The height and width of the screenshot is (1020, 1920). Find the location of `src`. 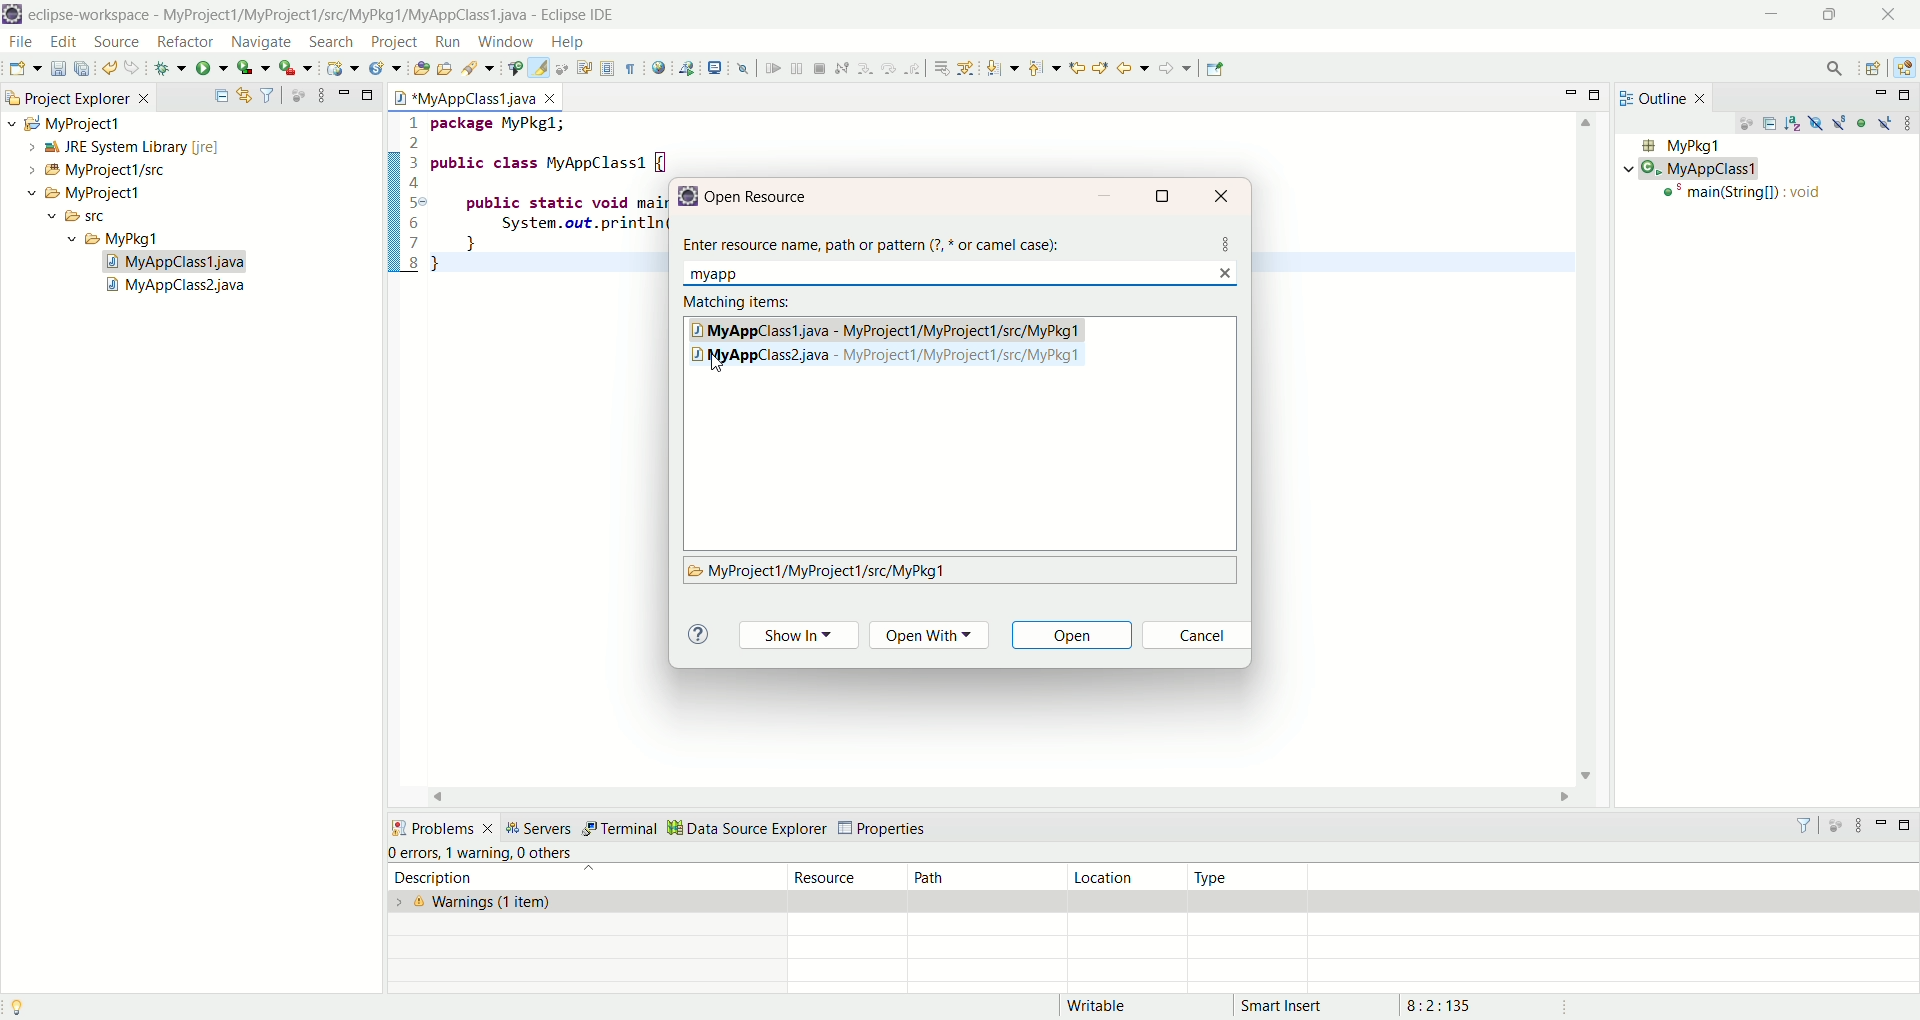

src is located at coordinates (96, 219).